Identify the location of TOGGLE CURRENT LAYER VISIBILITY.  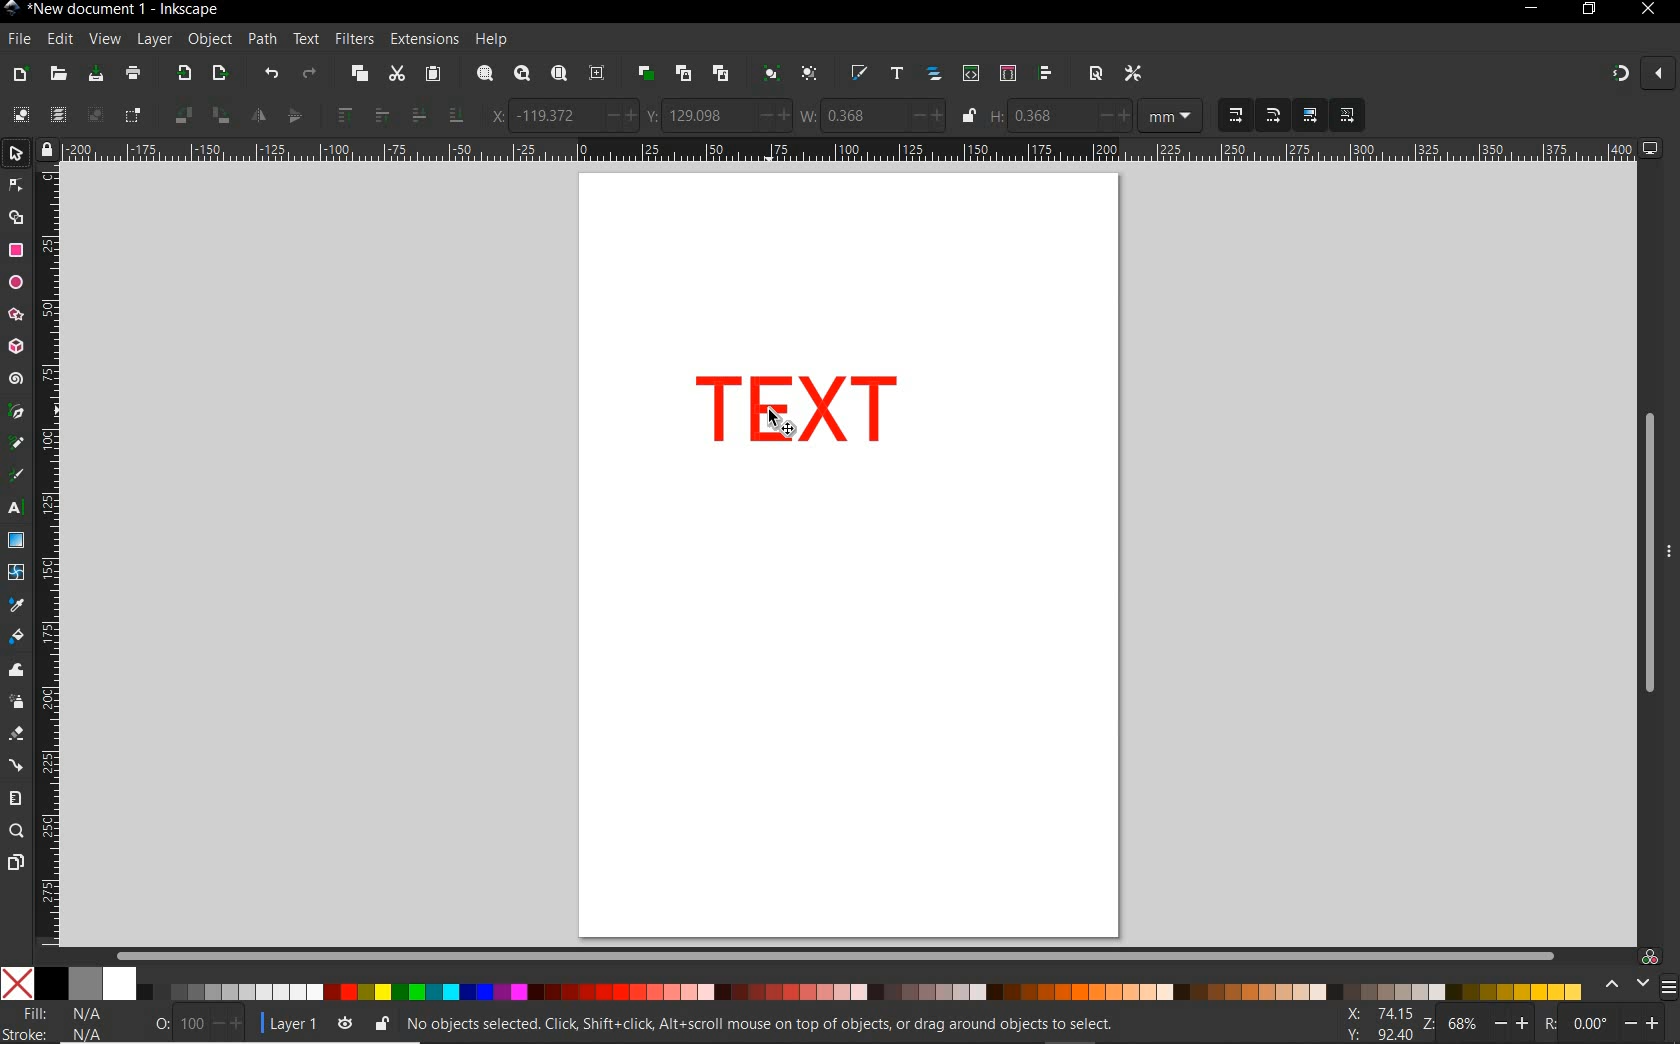
(345, 1024).